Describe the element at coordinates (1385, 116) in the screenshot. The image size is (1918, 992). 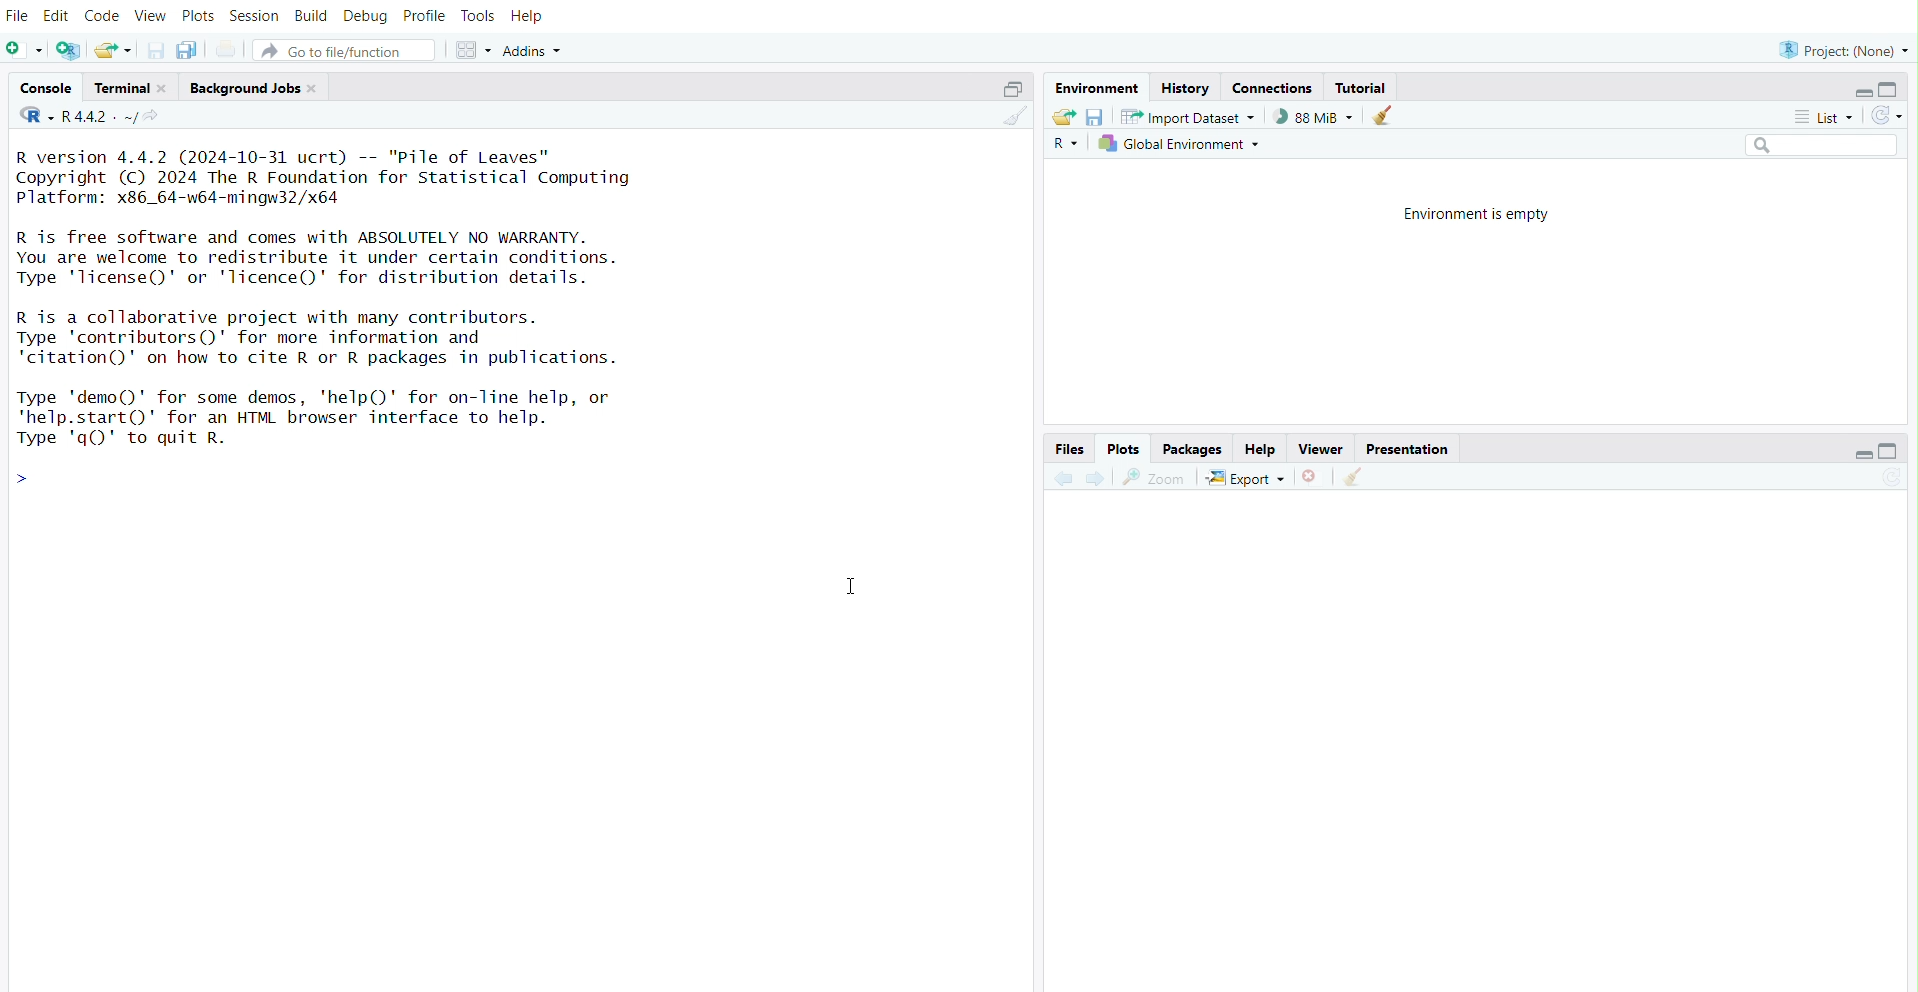
I see `clear objects from the workspace` at that location.